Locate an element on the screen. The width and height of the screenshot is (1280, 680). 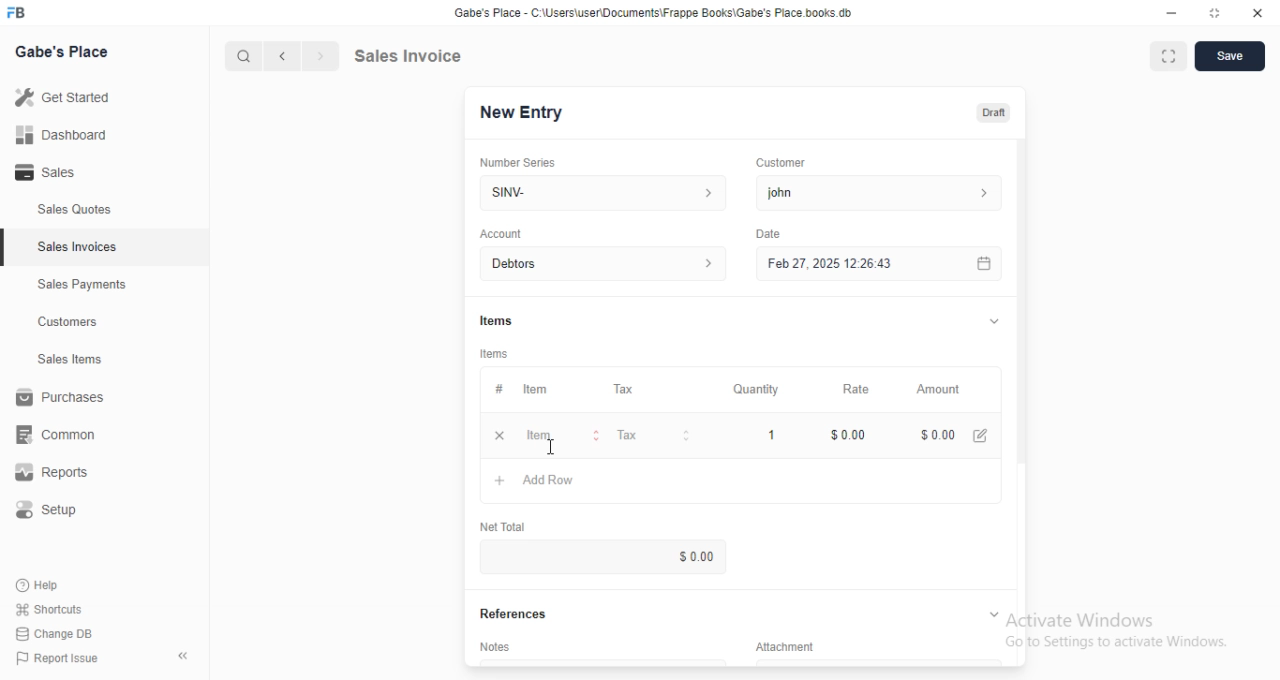
Date is located at coordinates (770, 232).